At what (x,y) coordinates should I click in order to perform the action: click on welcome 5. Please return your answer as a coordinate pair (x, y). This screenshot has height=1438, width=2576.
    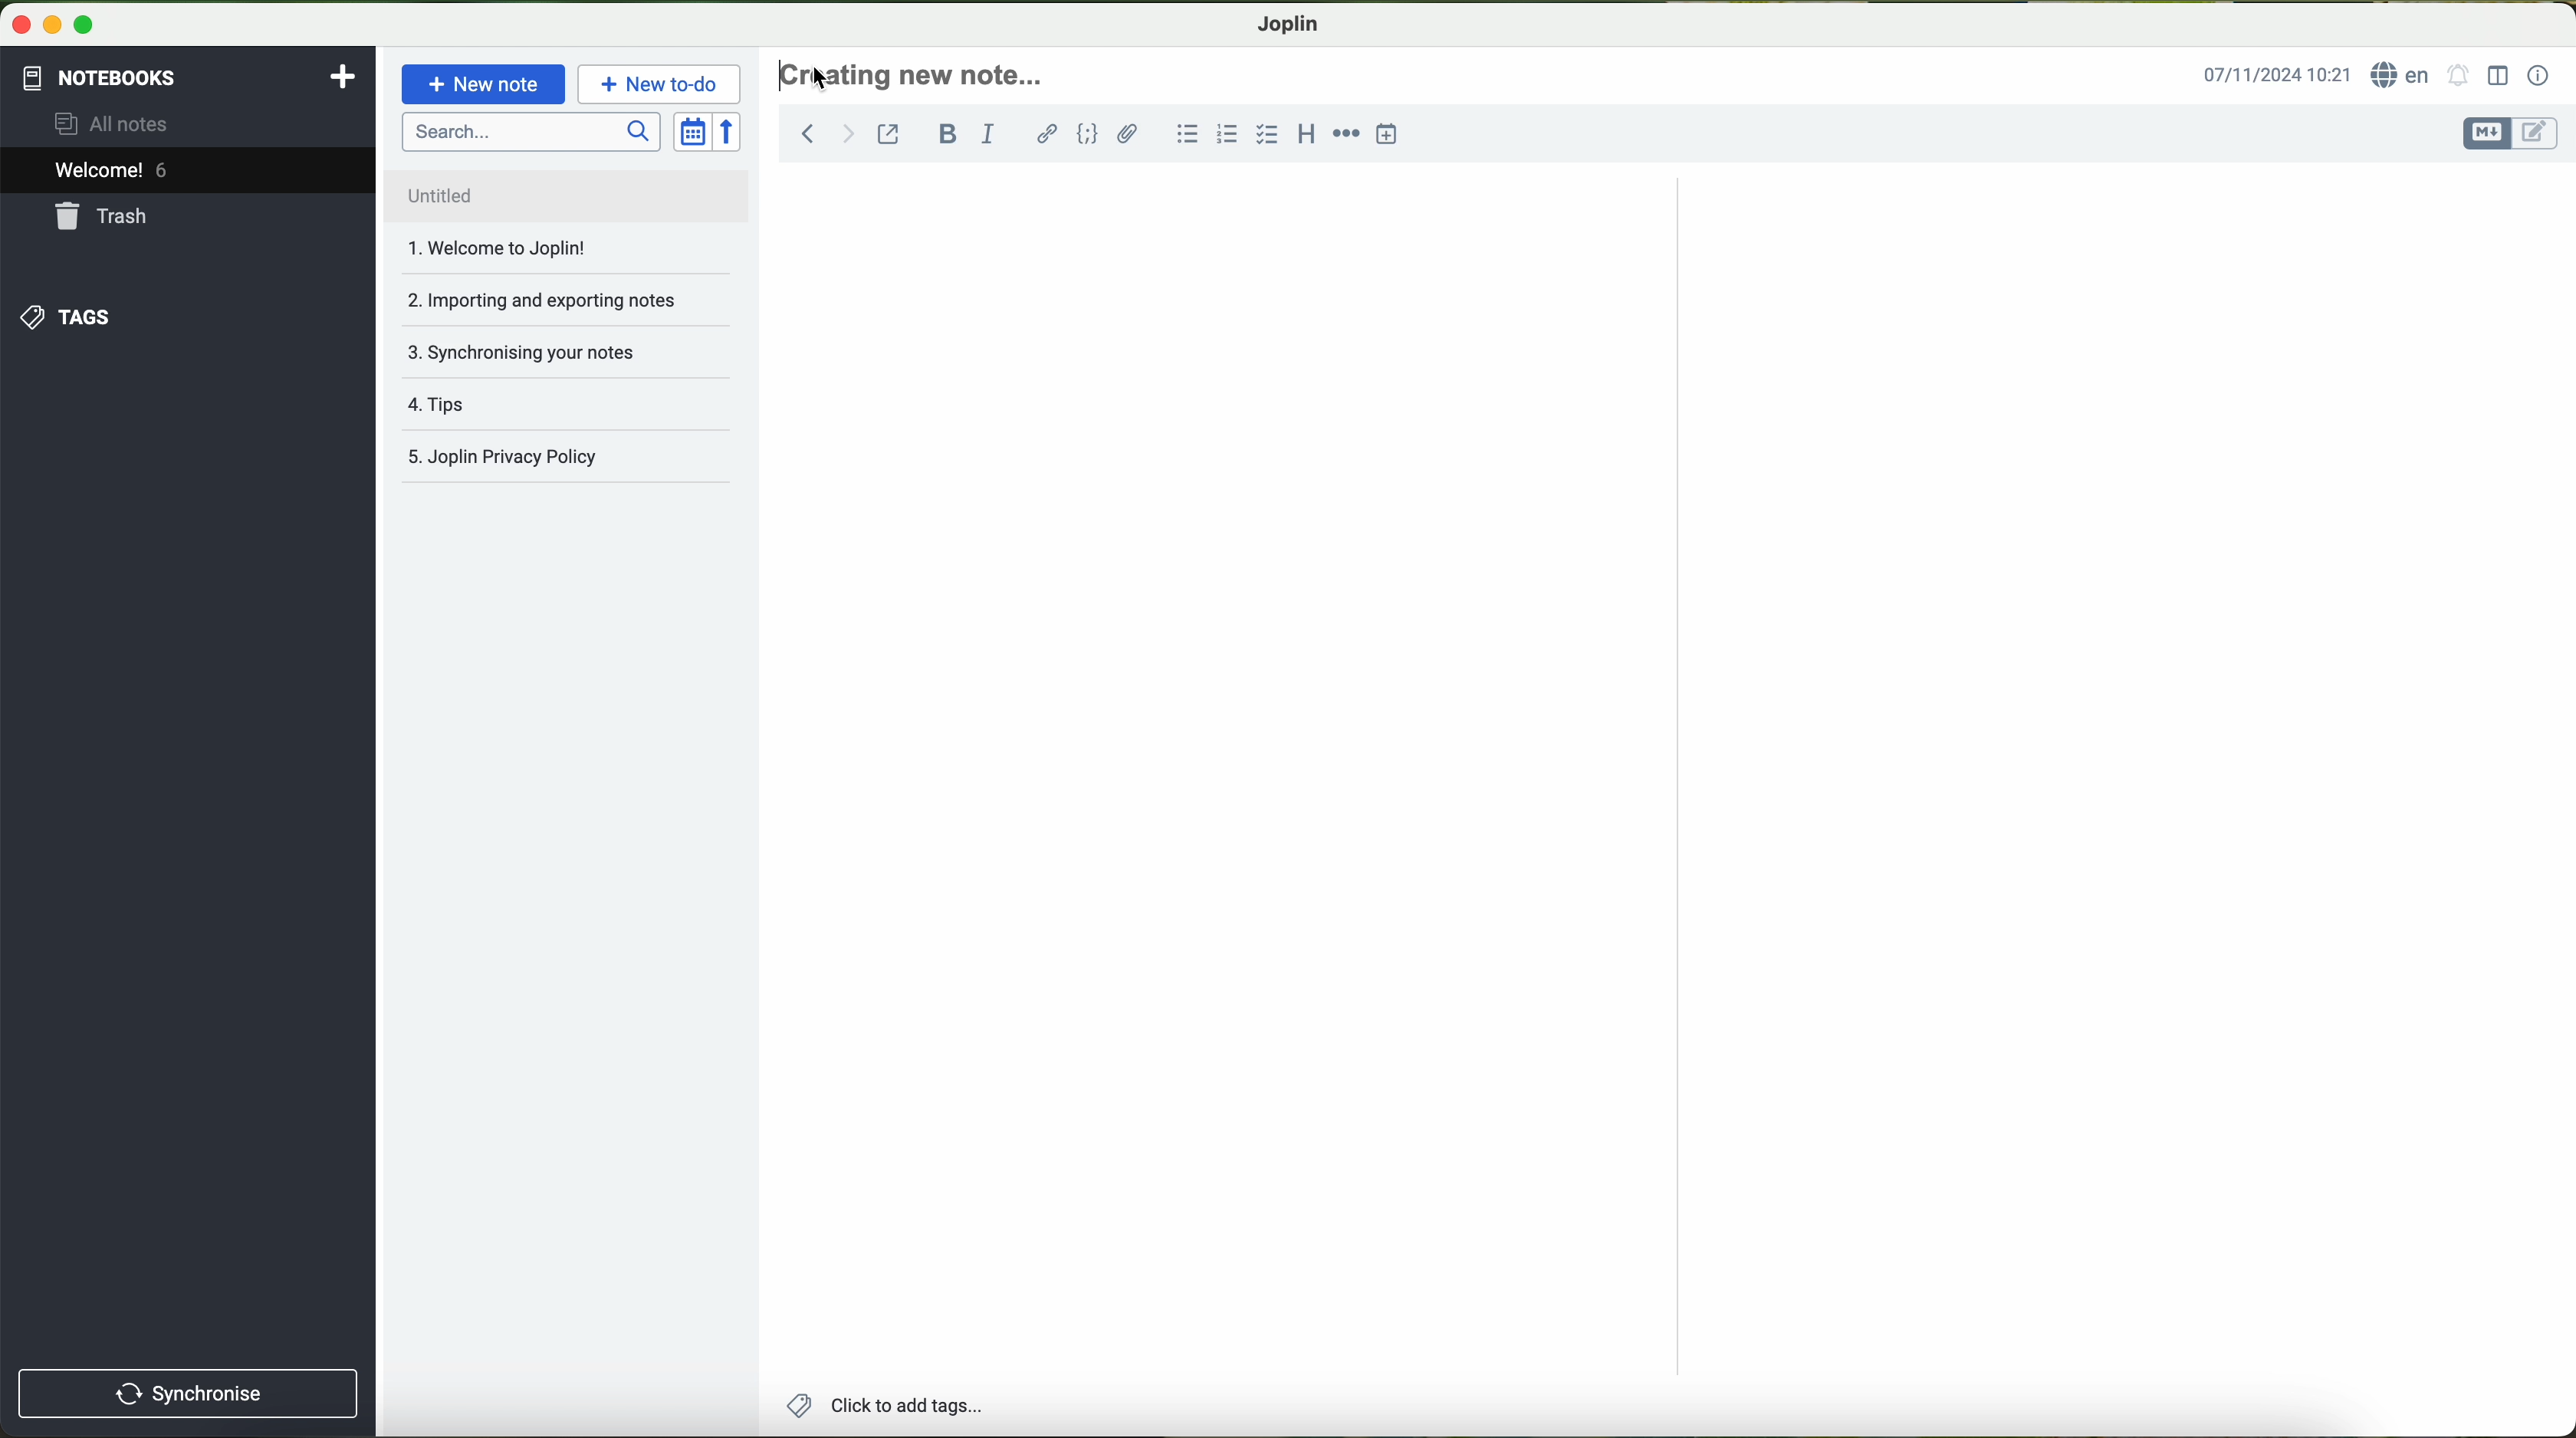
    Looking at the image, I should click on (112, 170).